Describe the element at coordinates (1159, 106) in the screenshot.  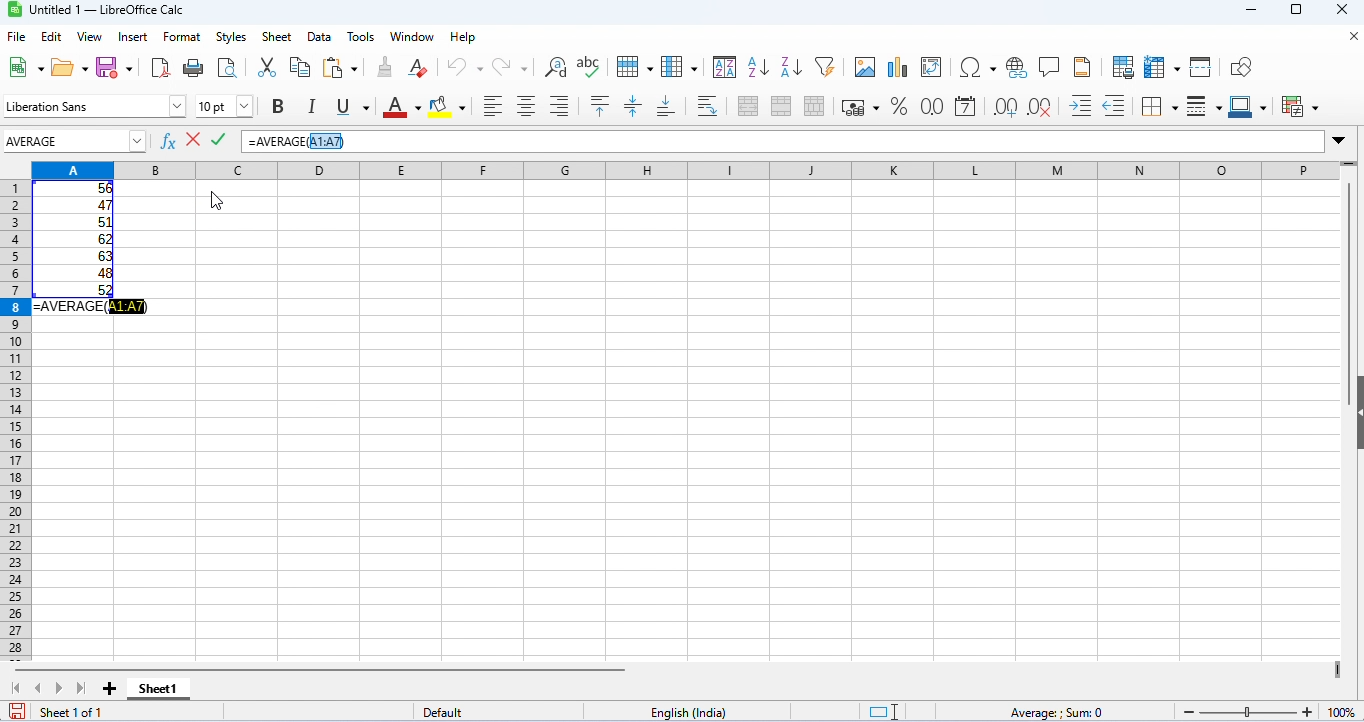
I see `border` at that location.